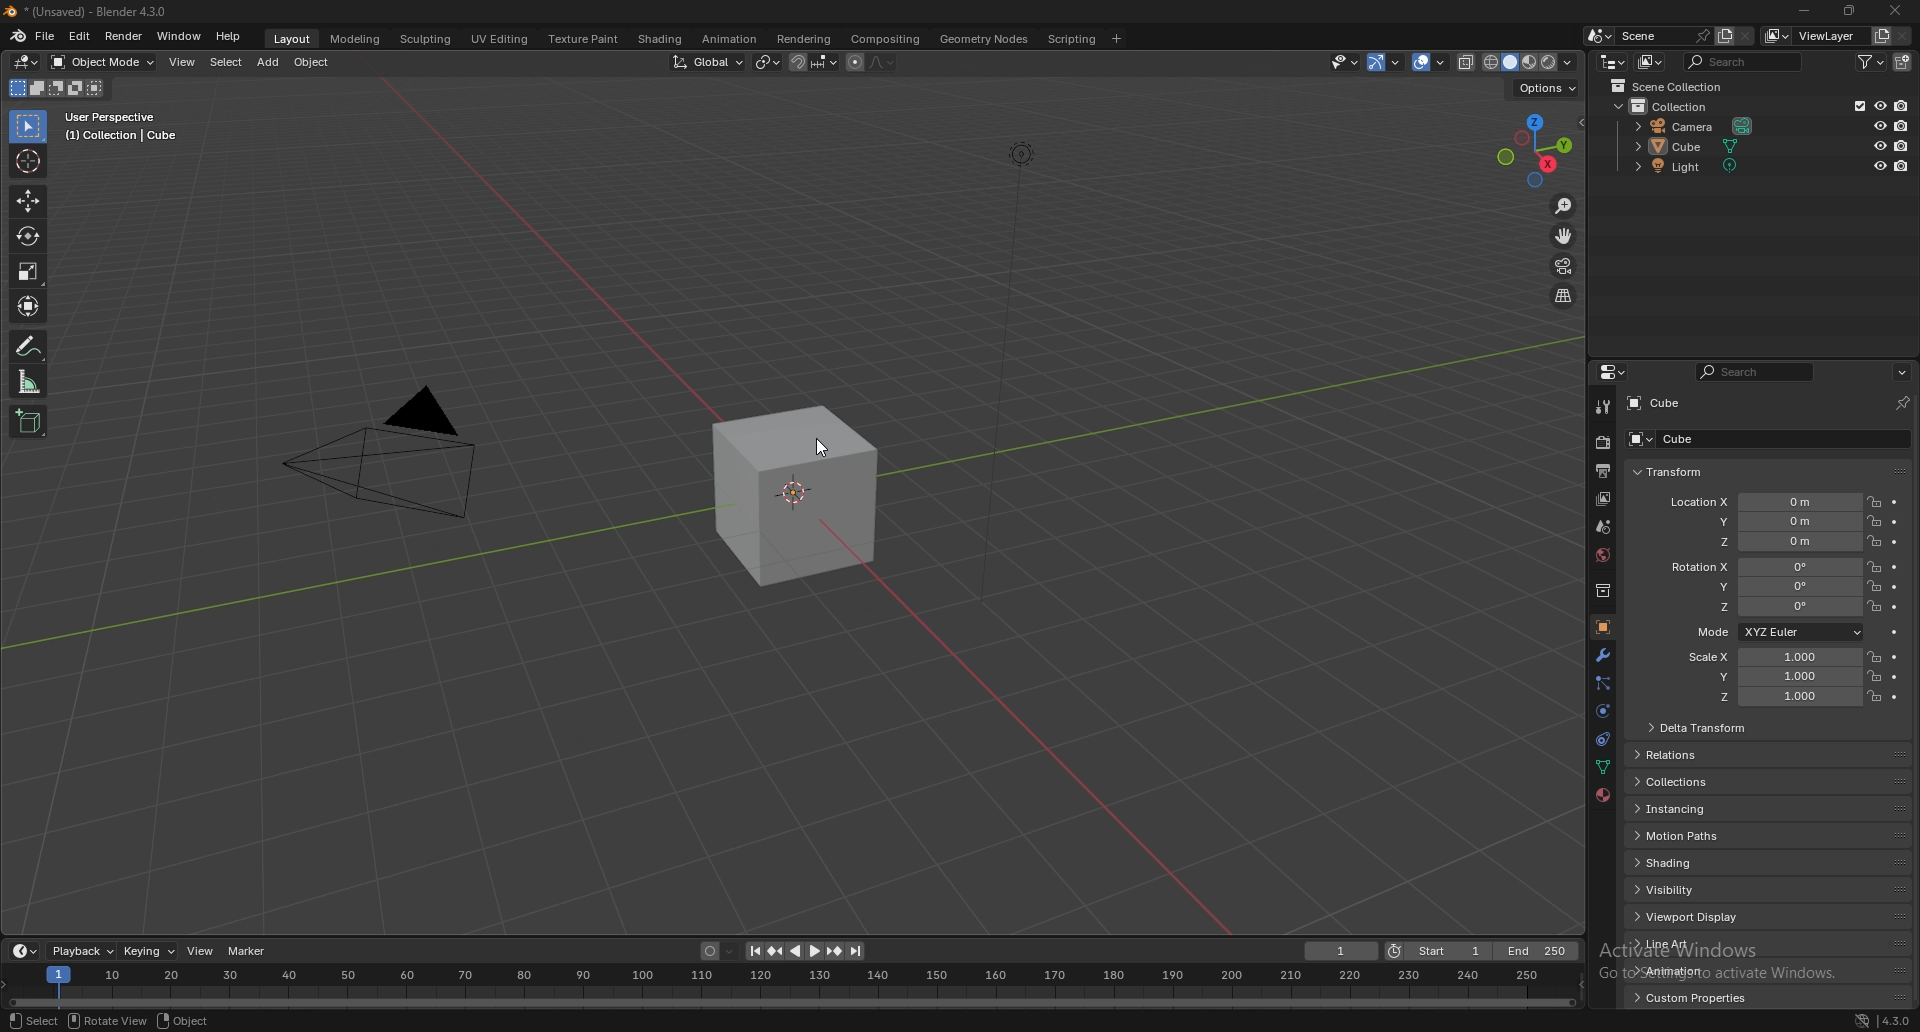 The width and height of the screenshot is (1920, 1032). Describe the element at coordinates (1657, 403) in the screenshot. I see `cube` at that location.